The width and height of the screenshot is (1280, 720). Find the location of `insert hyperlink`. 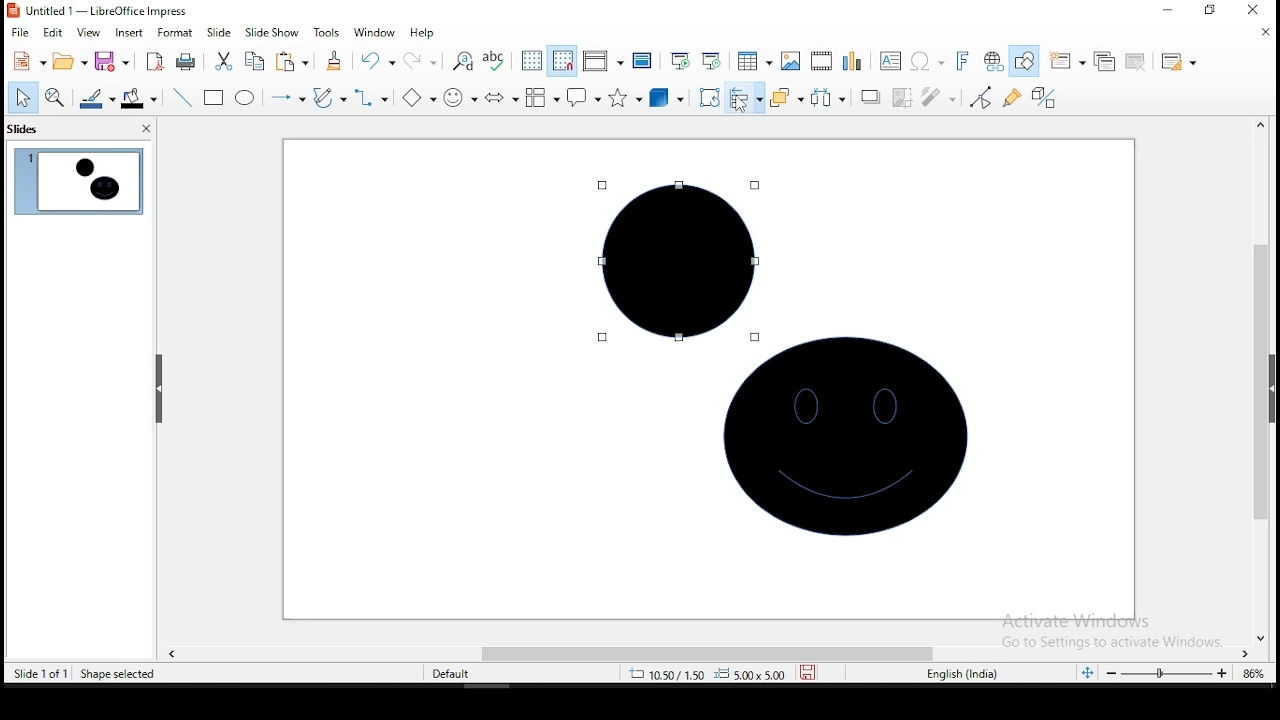

insert hyperlink is located at coordinates (992, 62).